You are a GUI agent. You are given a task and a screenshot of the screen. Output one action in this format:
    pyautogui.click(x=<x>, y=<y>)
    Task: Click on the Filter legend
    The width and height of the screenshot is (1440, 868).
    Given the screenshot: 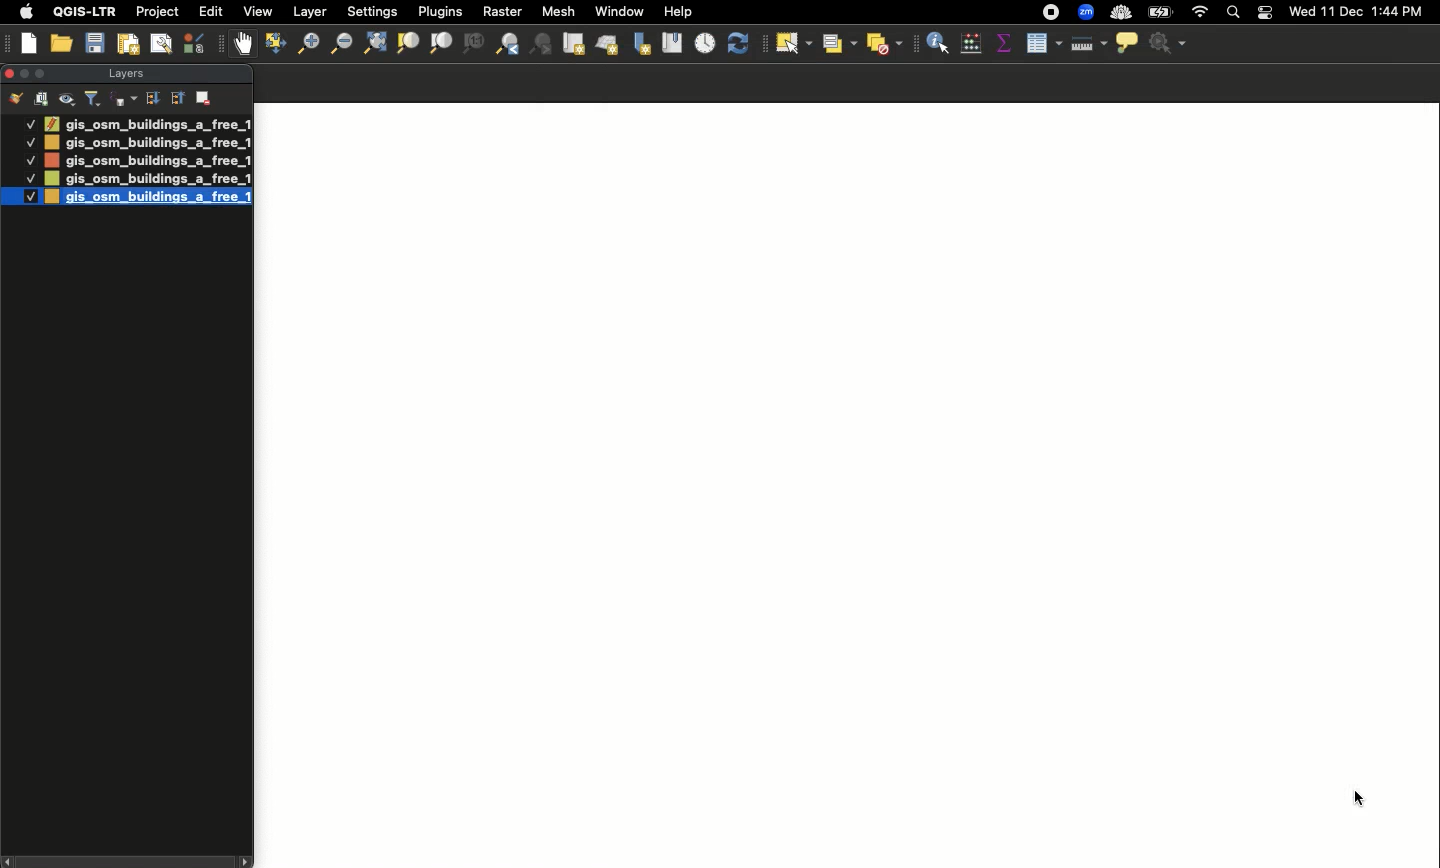 What is the action you would take?
    pyautogui.click(x=94, y=99)
    